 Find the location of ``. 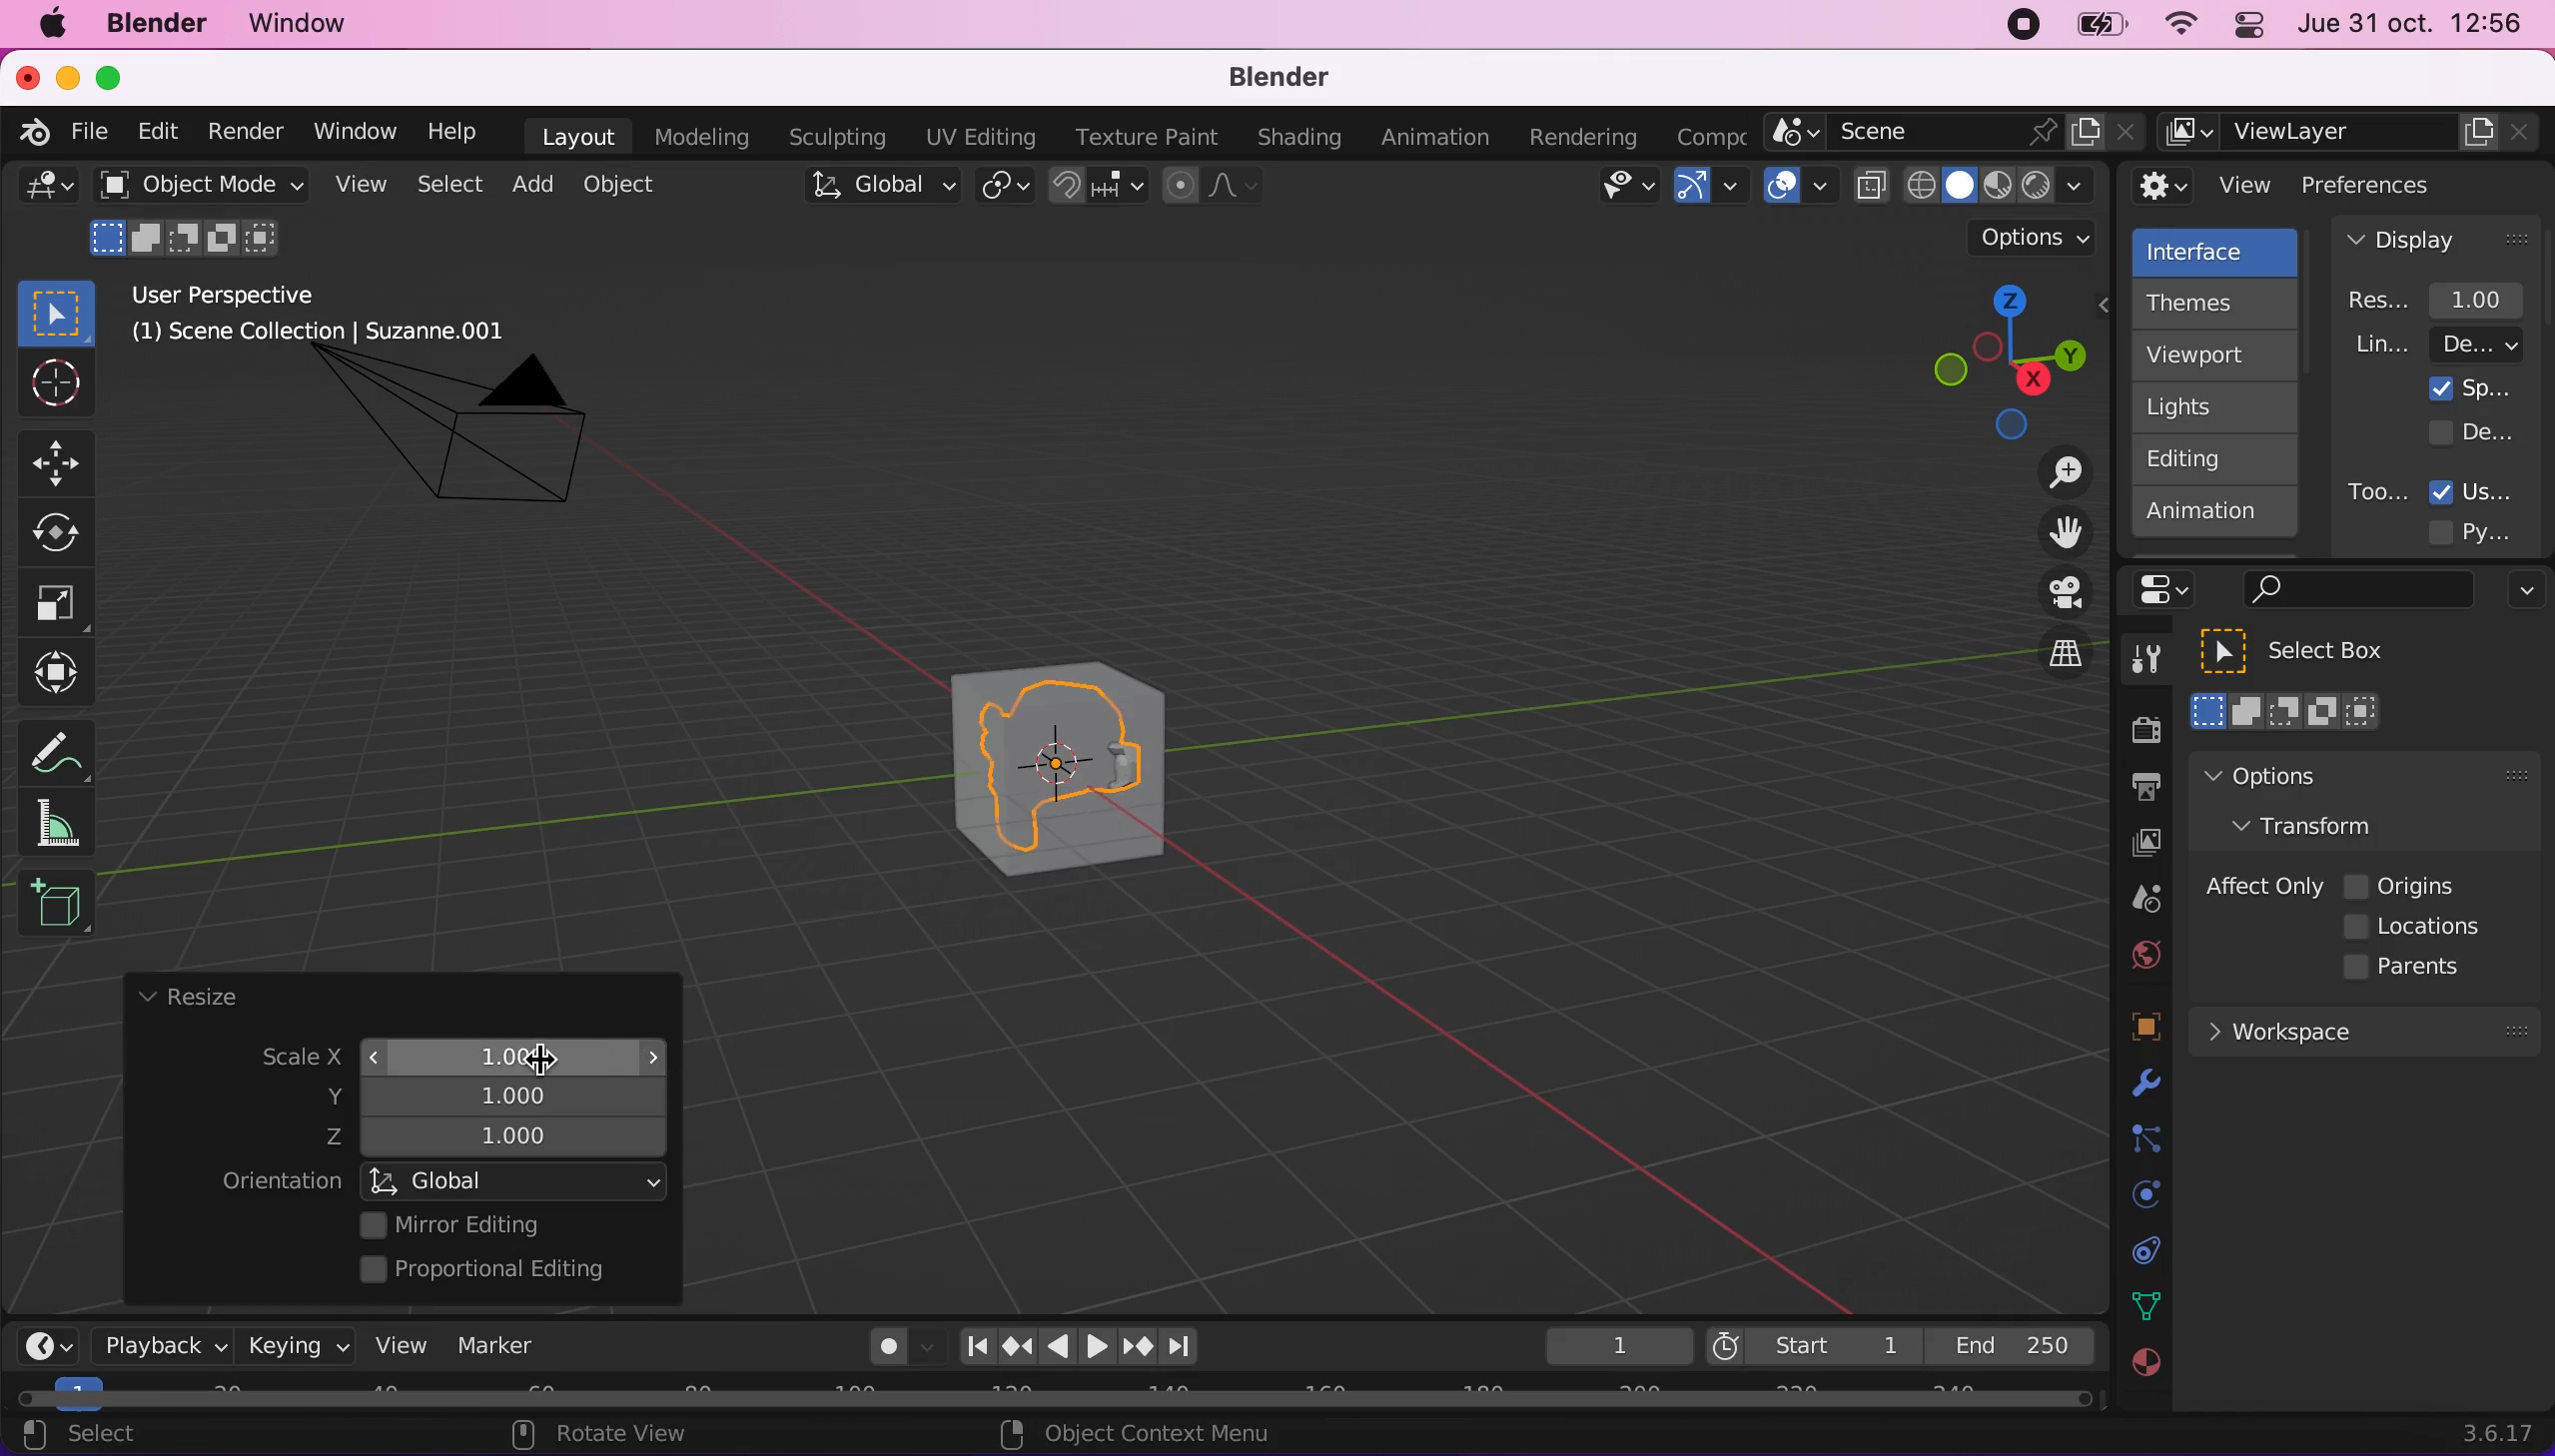

 is located at coordinates (65, 460).